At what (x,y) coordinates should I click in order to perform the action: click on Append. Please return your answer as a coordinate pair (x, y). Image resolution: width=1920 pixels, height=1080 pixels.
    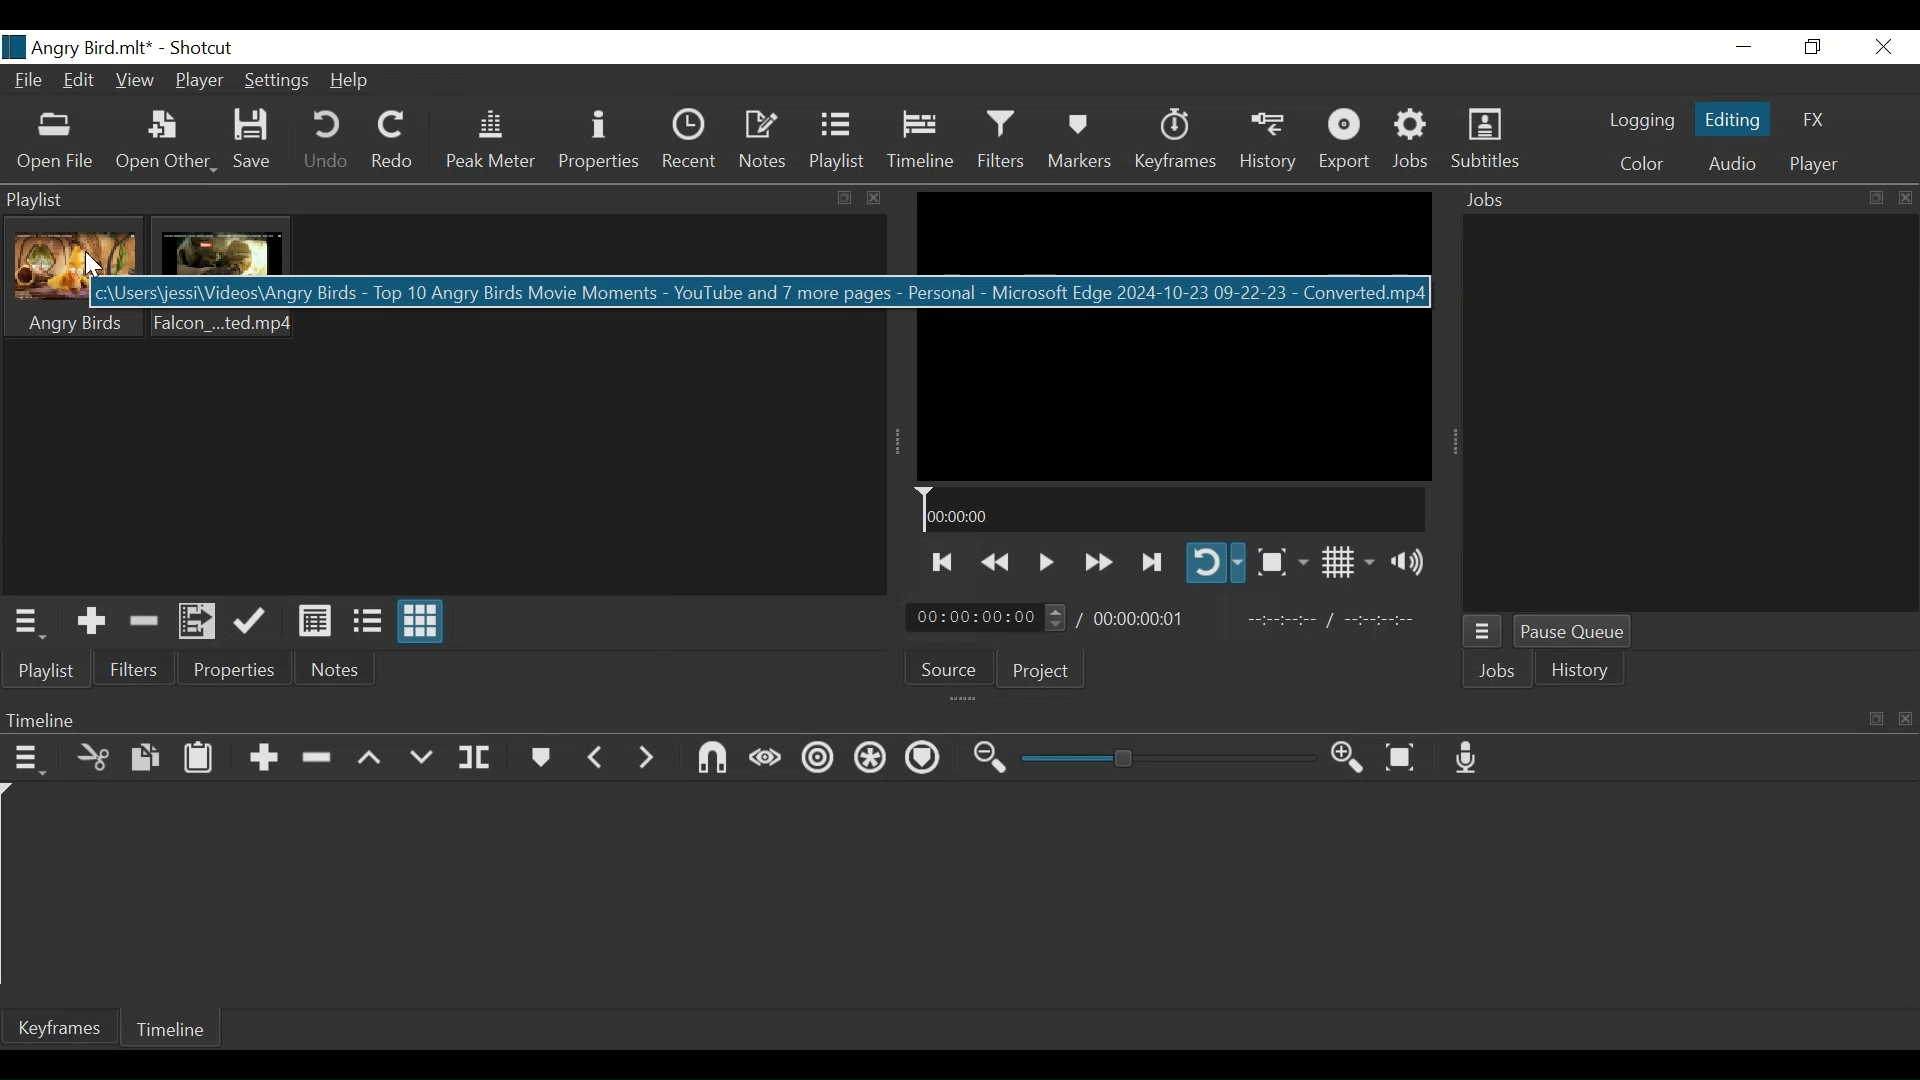
    Looking at the image, I should click on (265, 755).